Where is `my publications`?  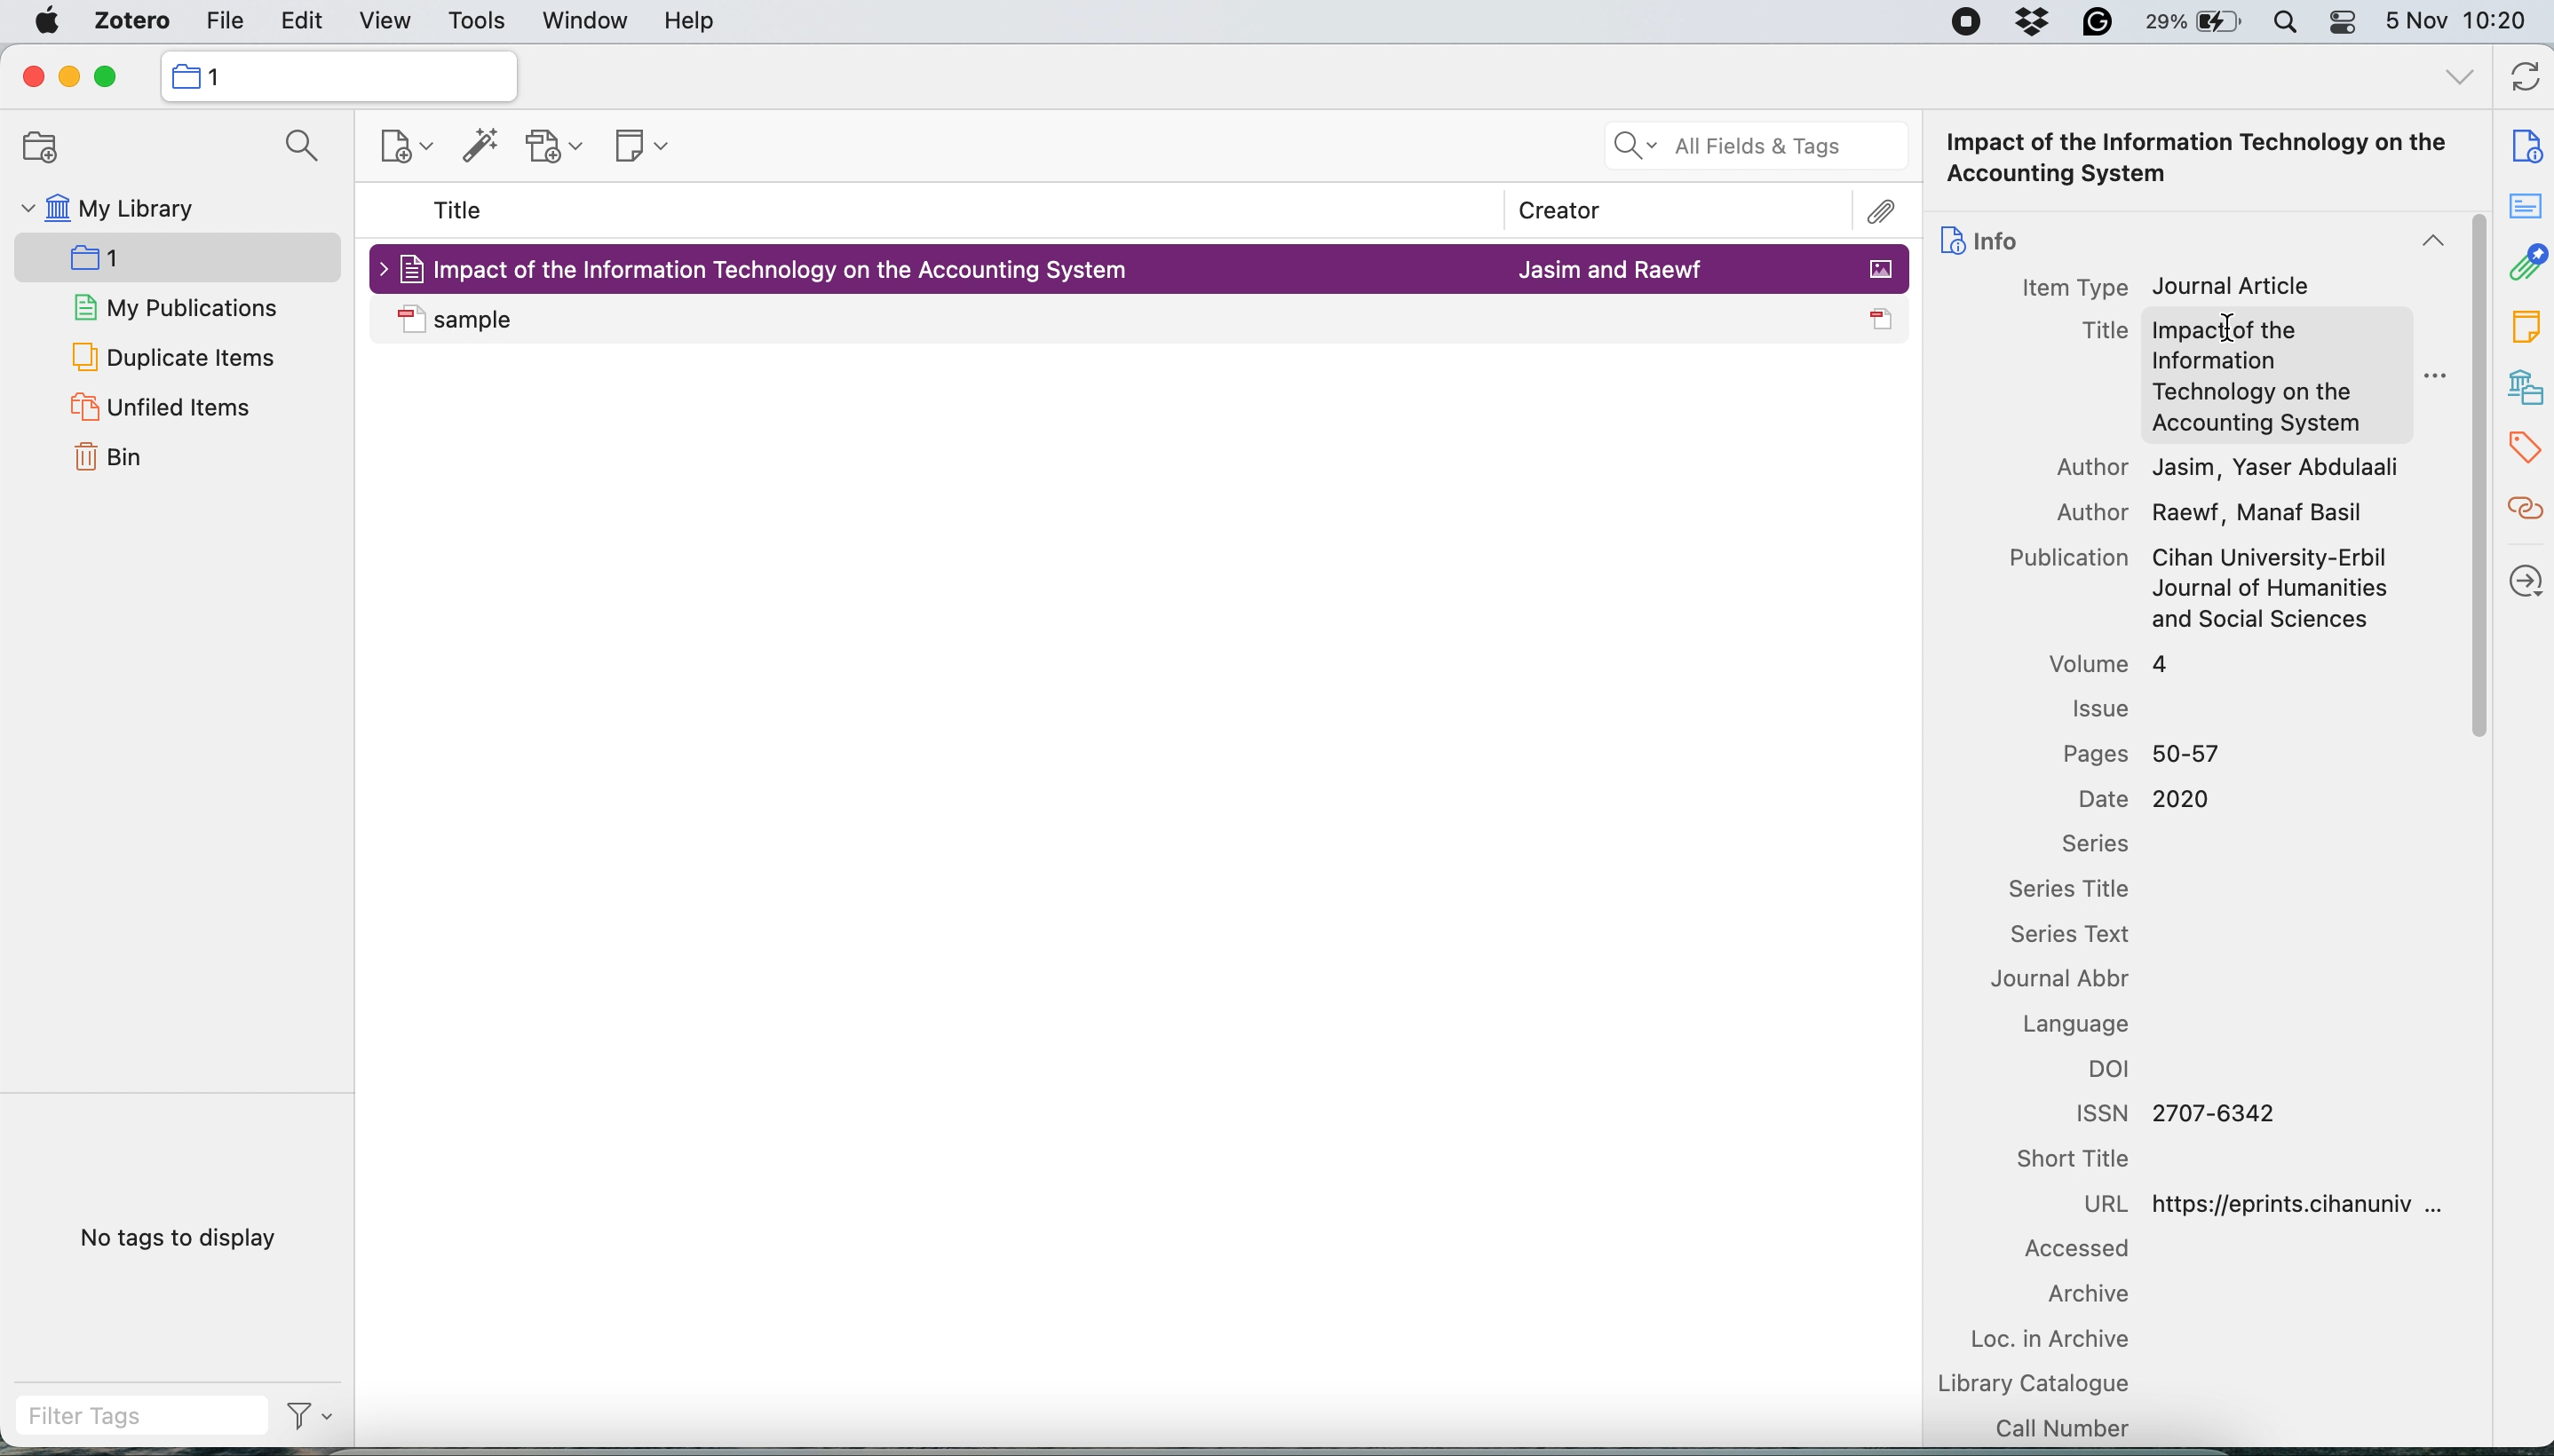
my publications is located at coordinates (175, 307).